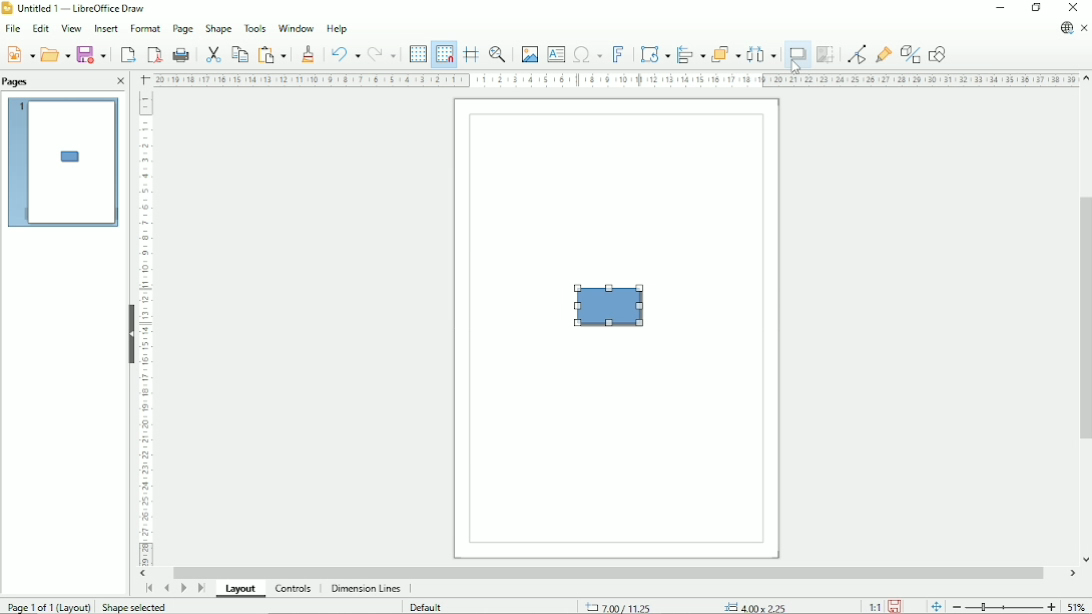 This screenshot has width=1092, height=614. What do you see at coordinates (20, 55) in the screenshot?
I see `New` at bounding box center [20, 55].